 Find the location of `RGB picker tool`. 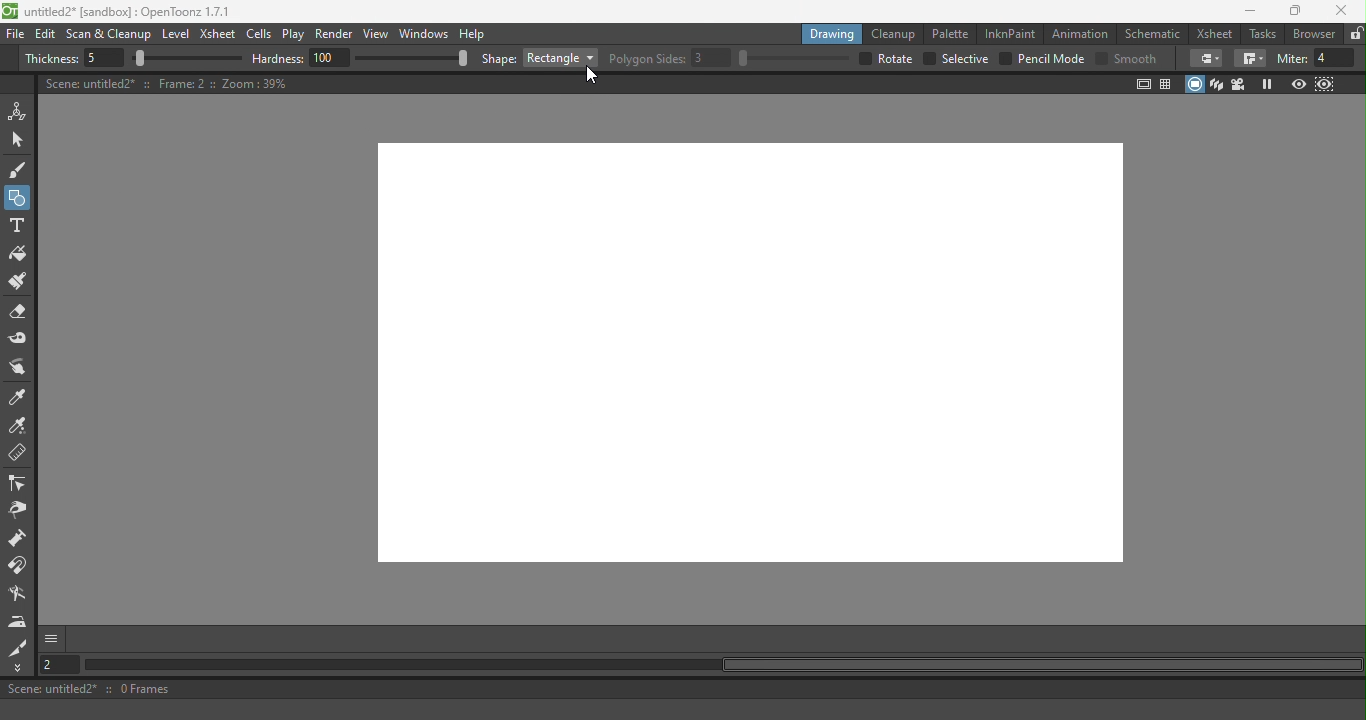

RGB picker tool is located at coordinates (21, 428).